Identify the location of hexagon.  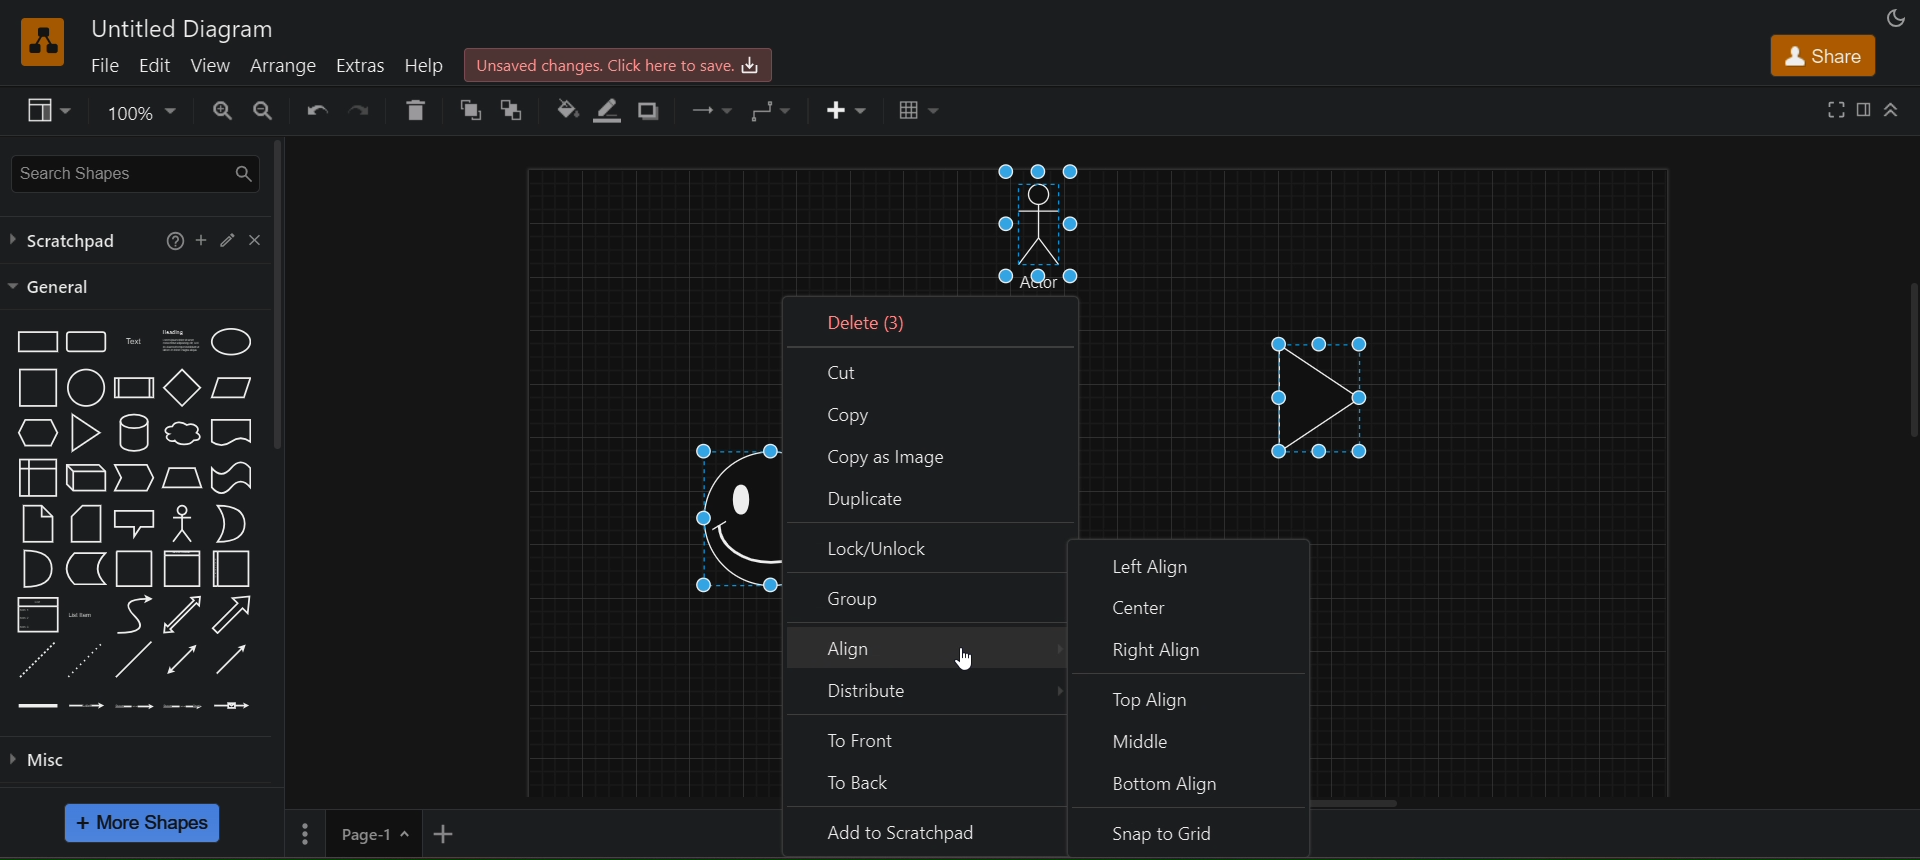
(34, 432).